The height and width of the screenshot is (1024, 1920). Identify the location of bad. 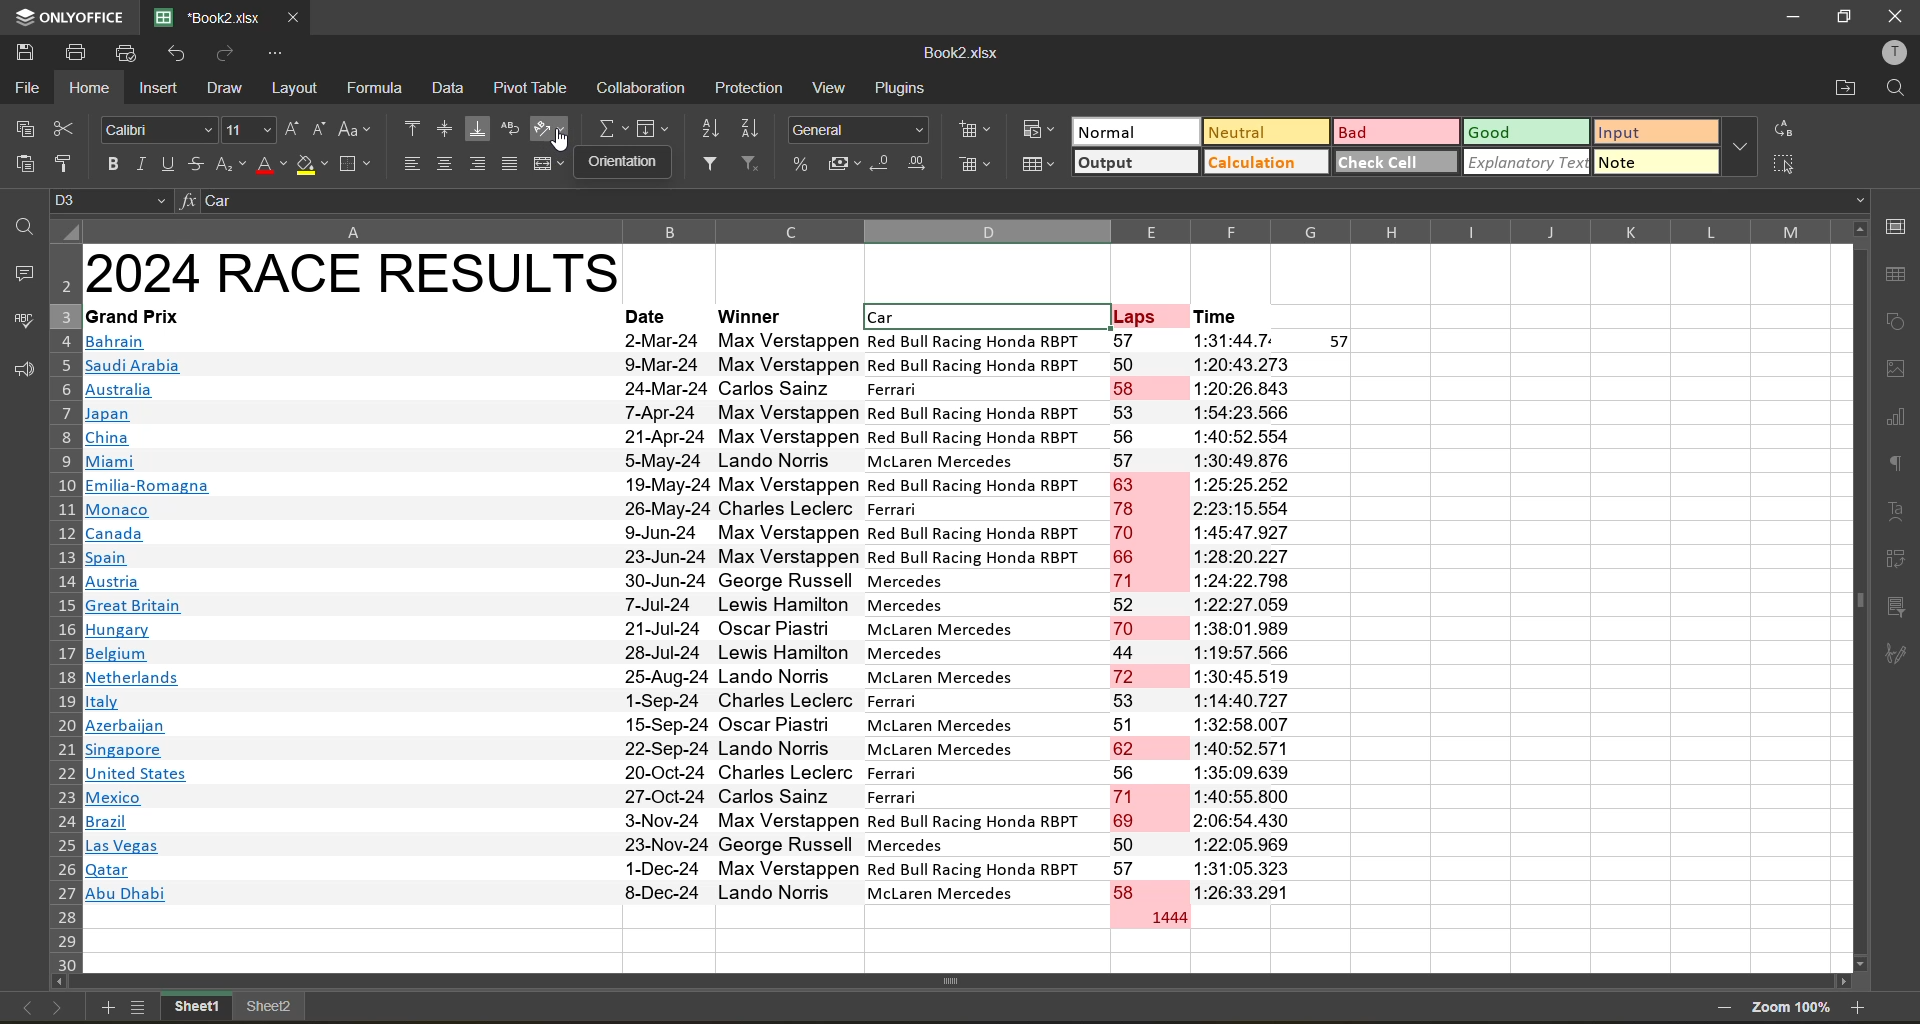
(1398, 131).